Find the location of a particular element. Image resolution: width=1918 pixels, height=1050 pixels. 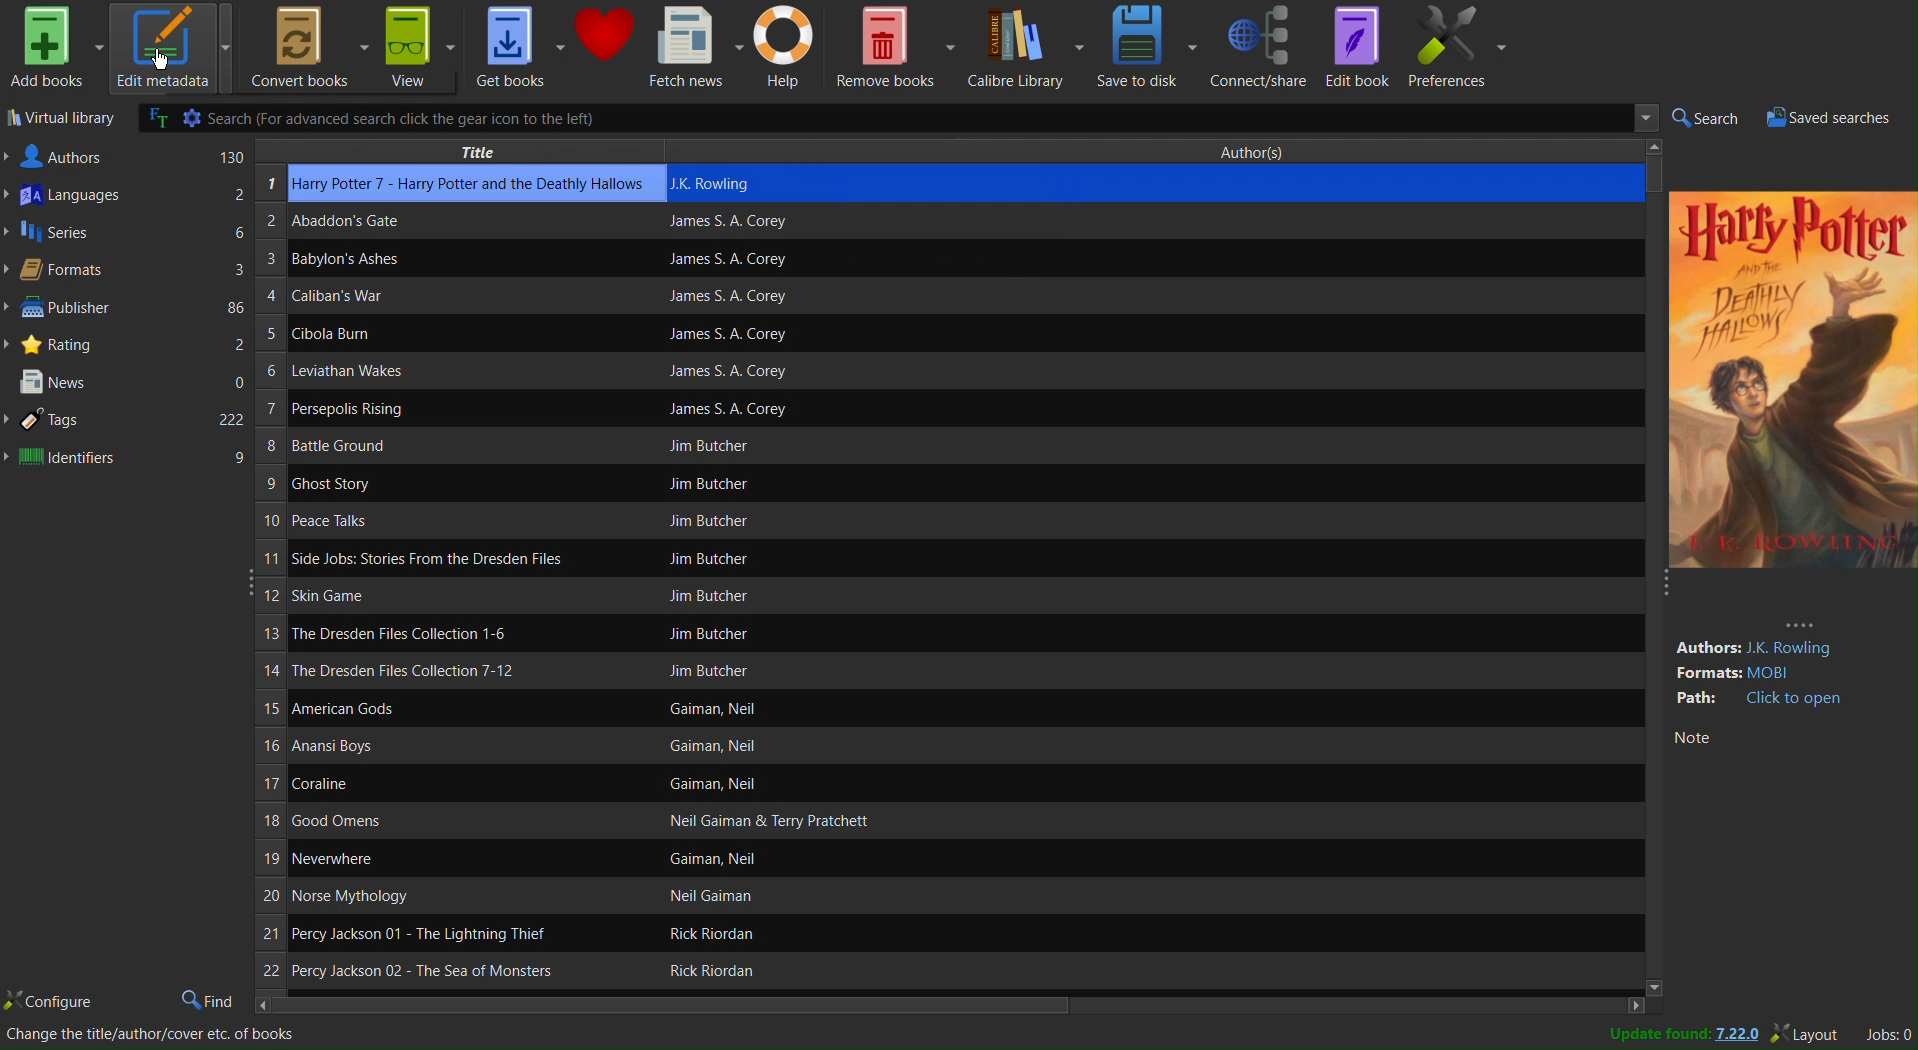

Find is located at coordinates (207, 997).